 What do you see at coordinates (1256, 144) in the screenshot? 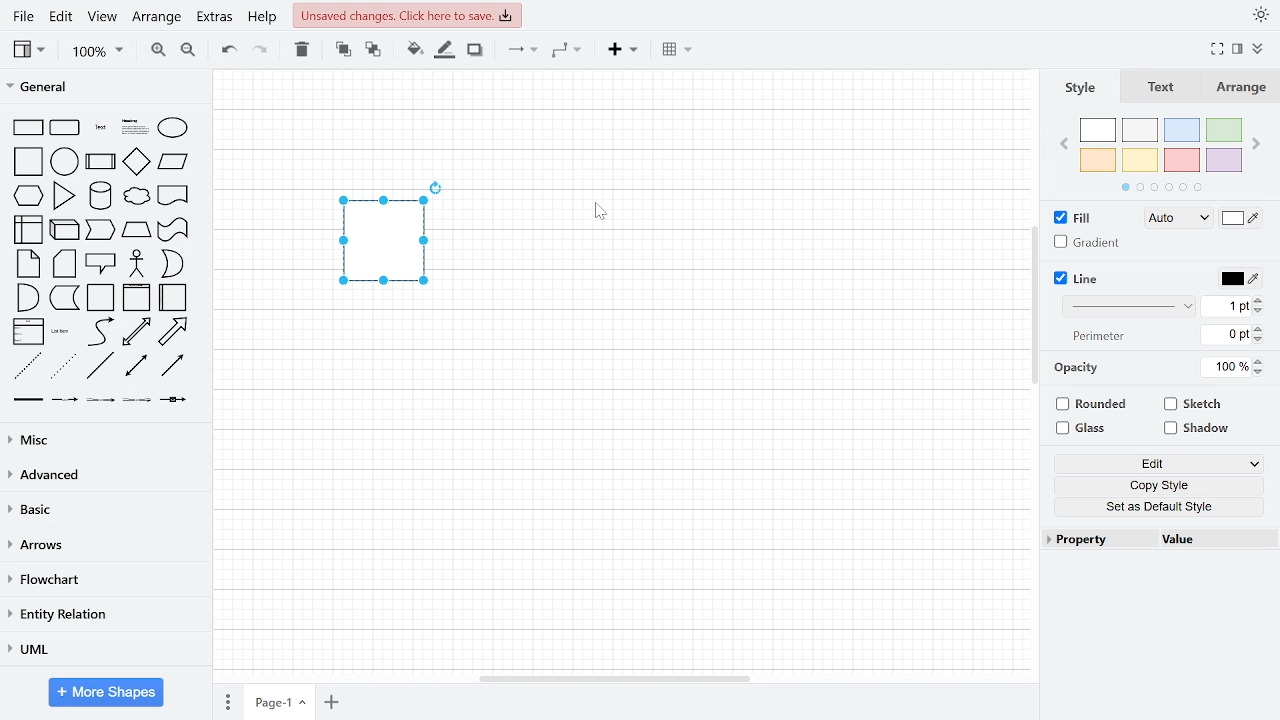
I see `next` at bounding box center [1256, 144].